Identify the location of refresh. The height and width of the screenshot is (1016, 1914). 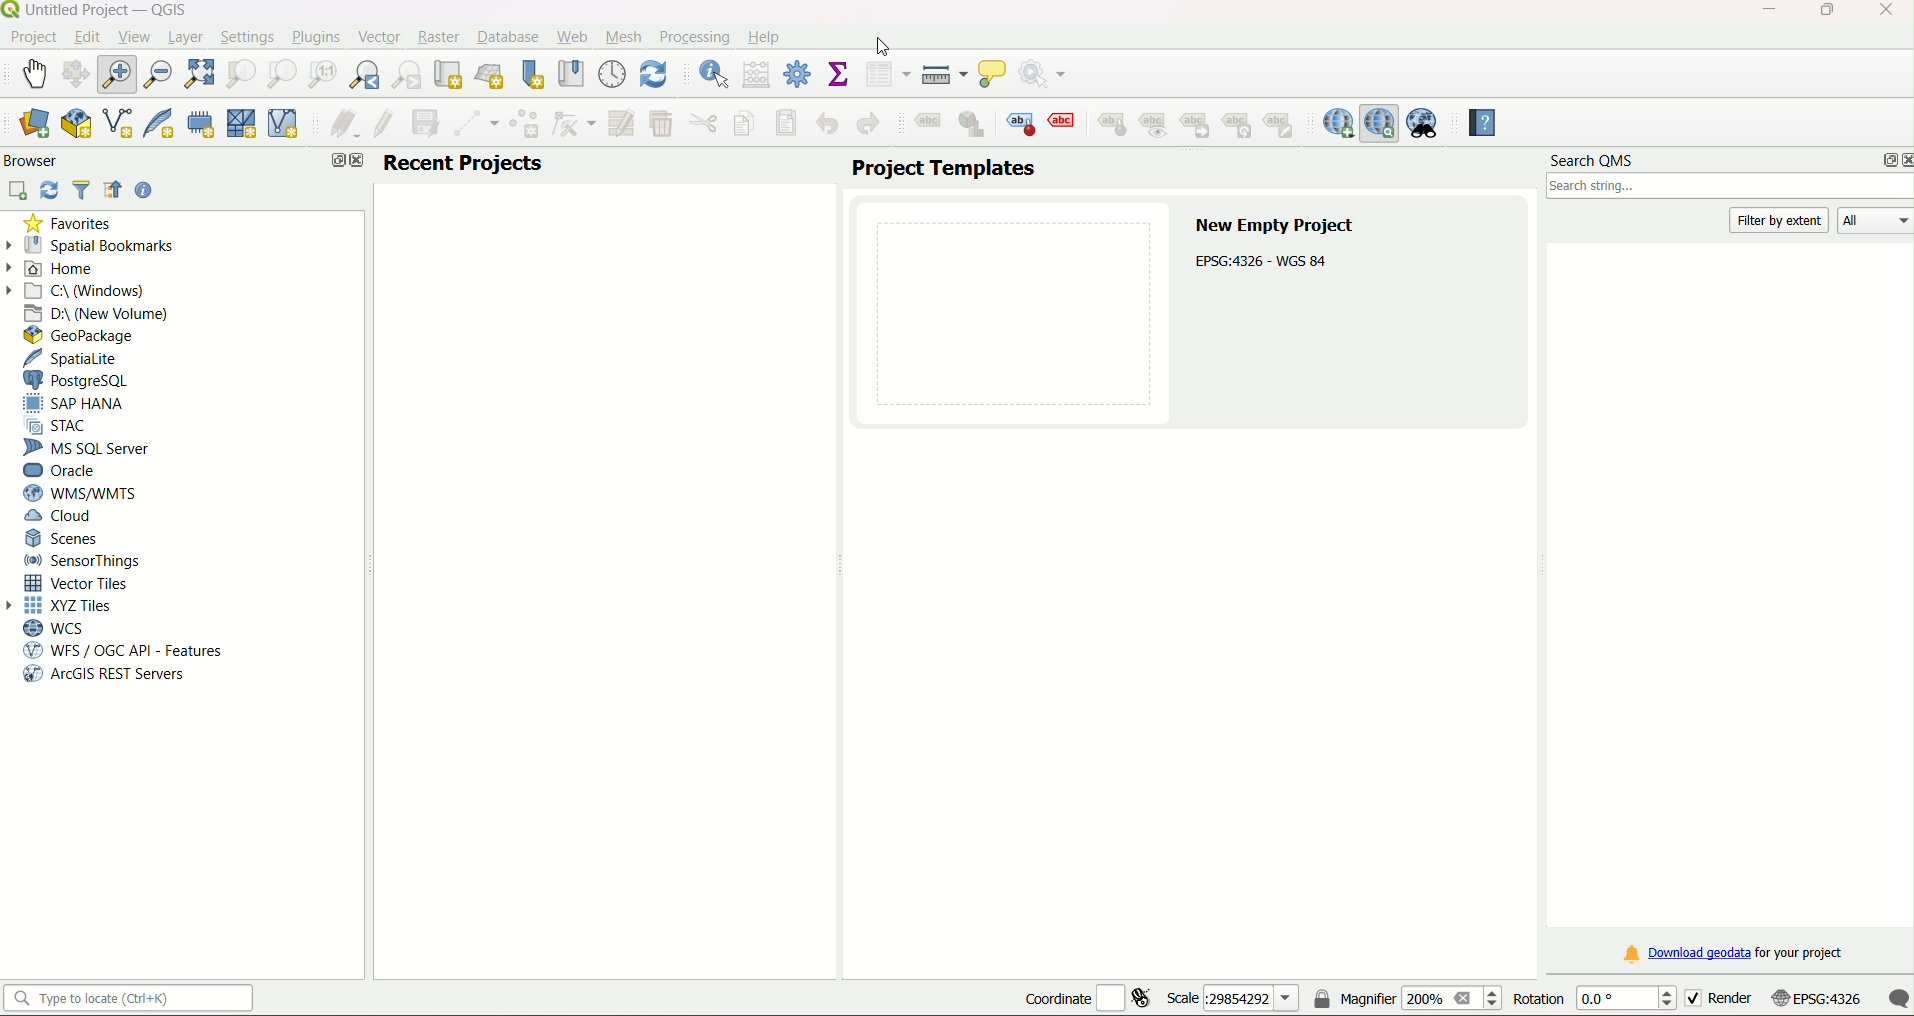
(50, 190).